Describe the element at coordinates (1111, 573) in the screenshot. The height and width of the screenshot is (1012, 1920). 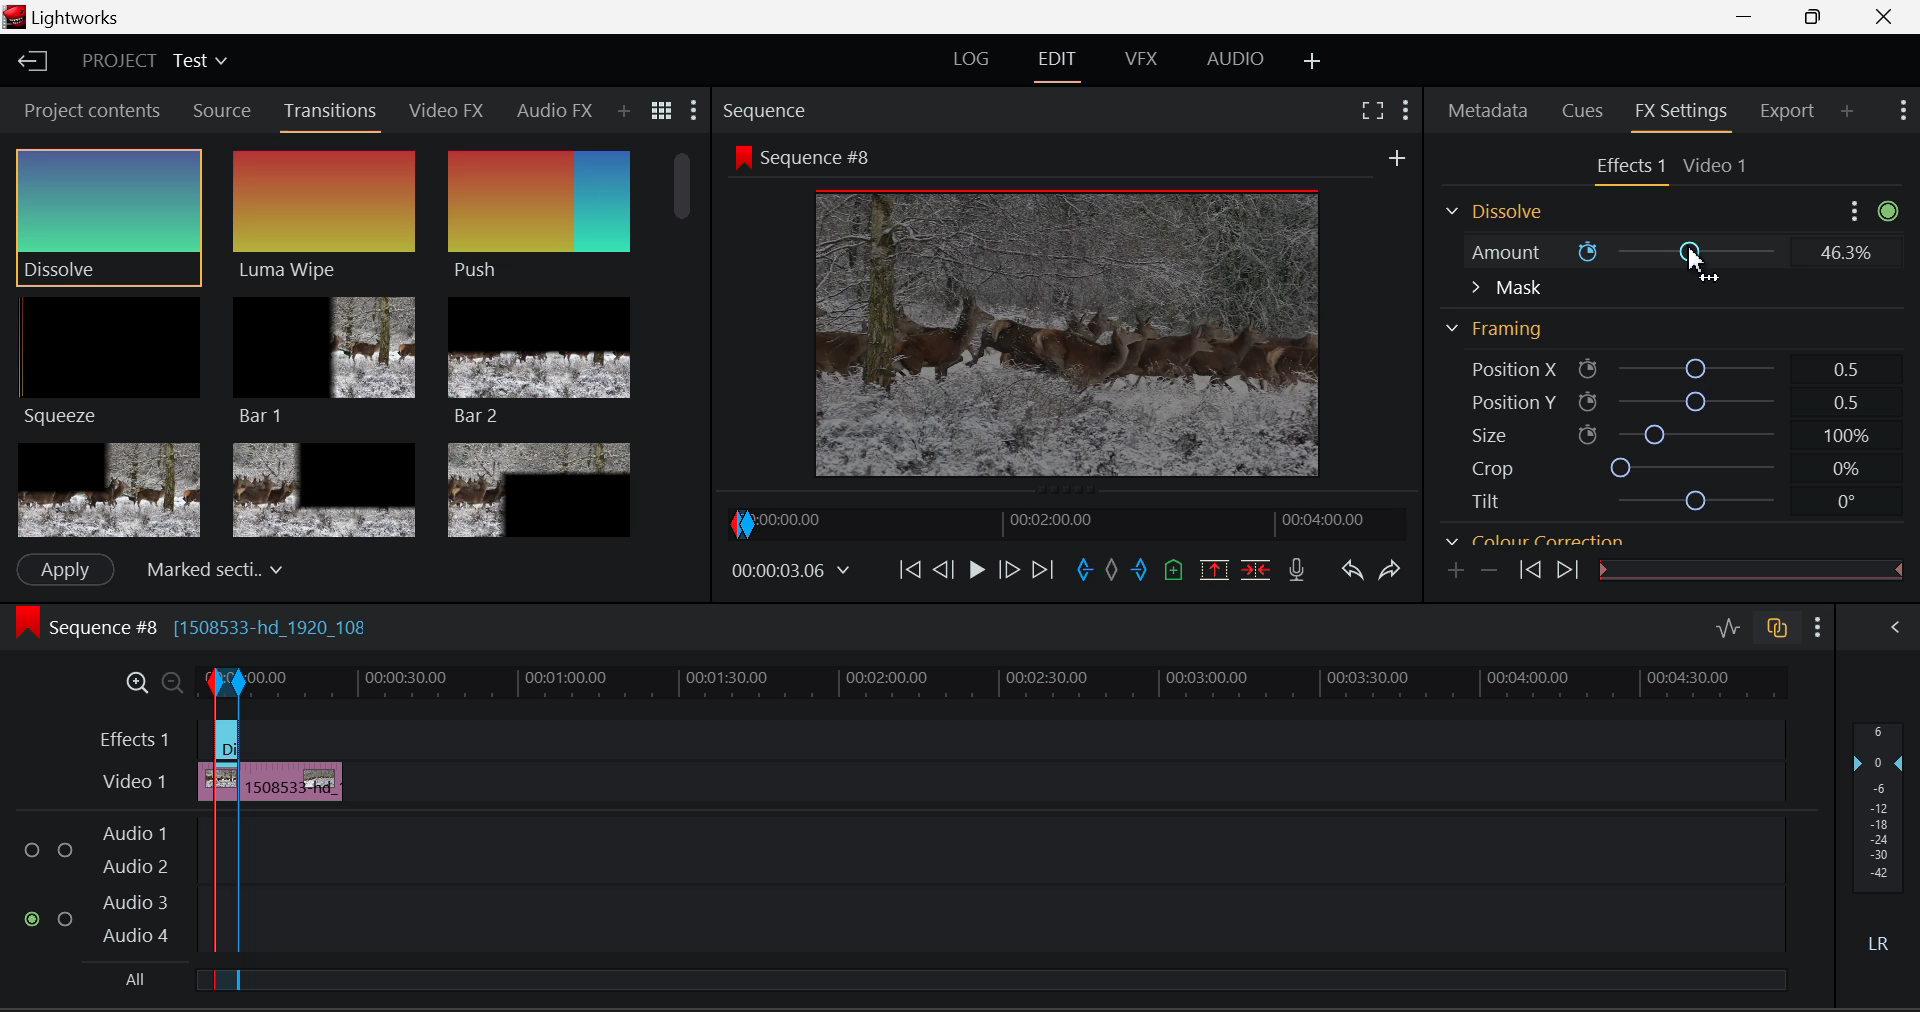
I see `Remove all marks` at that location.